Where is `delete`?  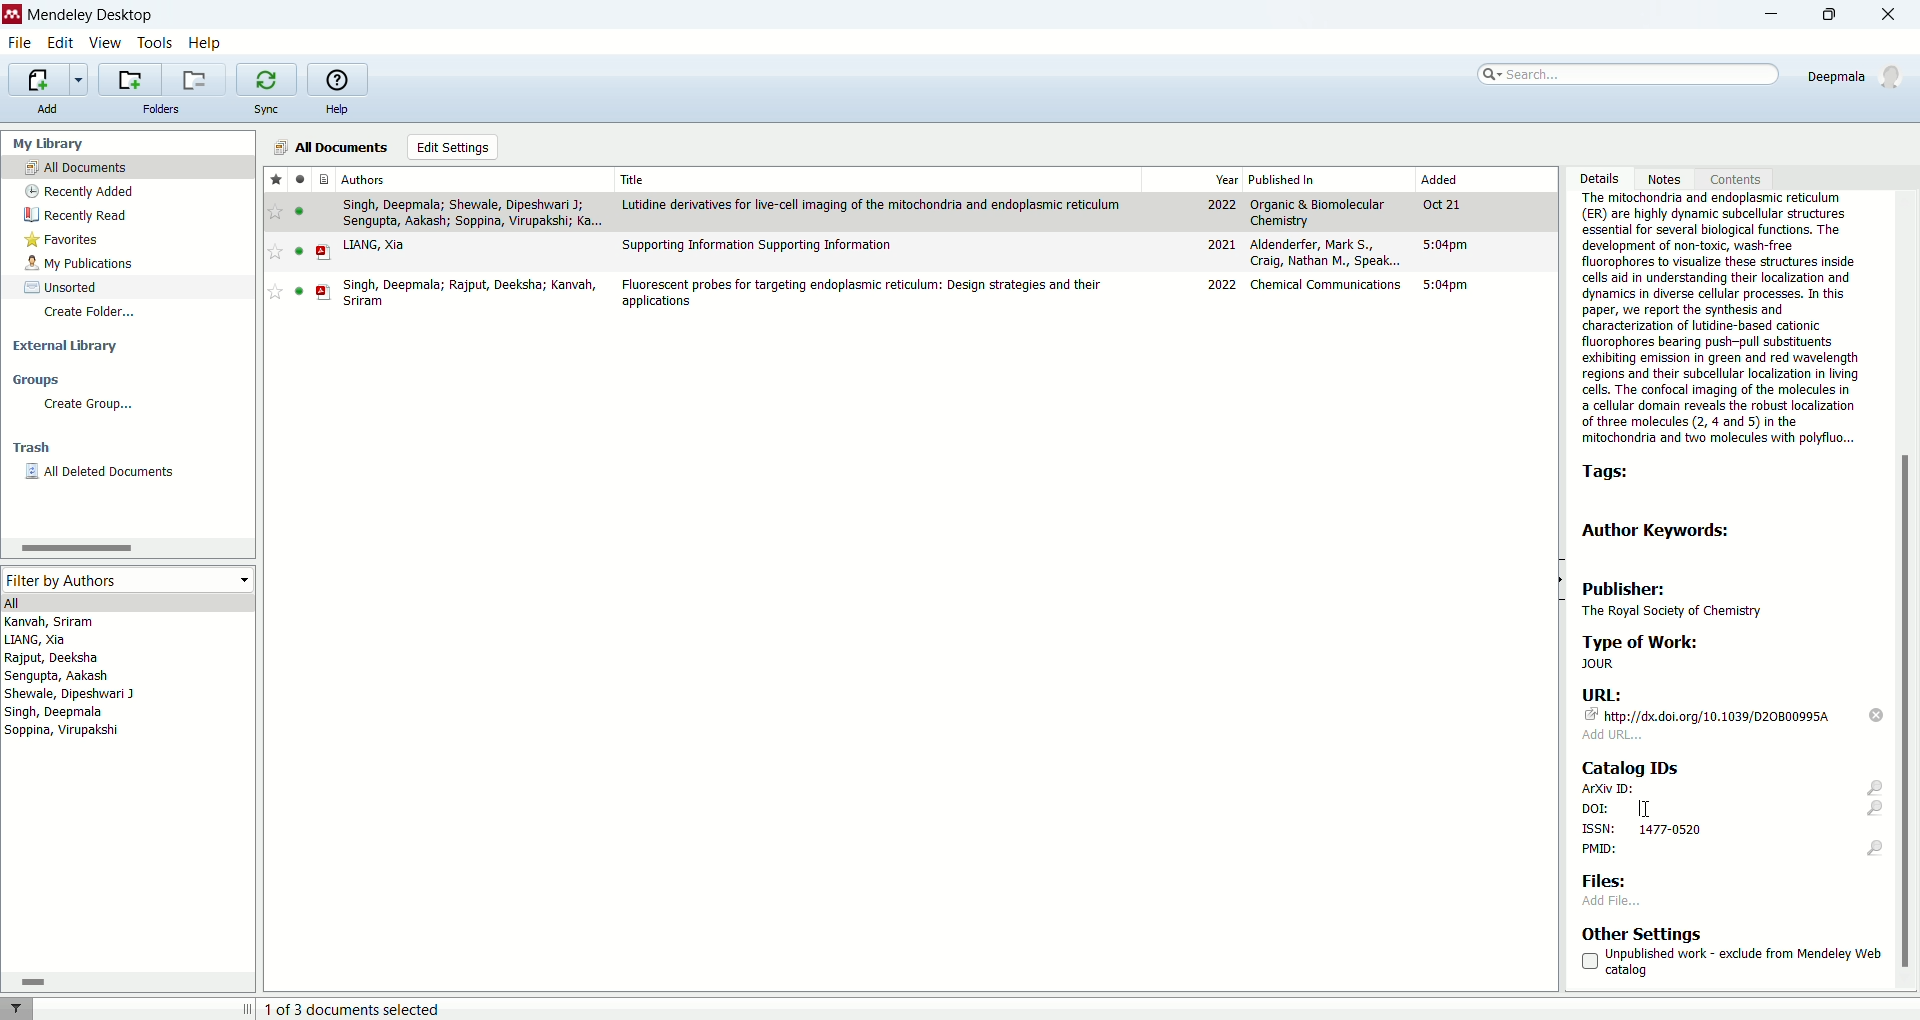
delete is located at coordinates (1878, 715).